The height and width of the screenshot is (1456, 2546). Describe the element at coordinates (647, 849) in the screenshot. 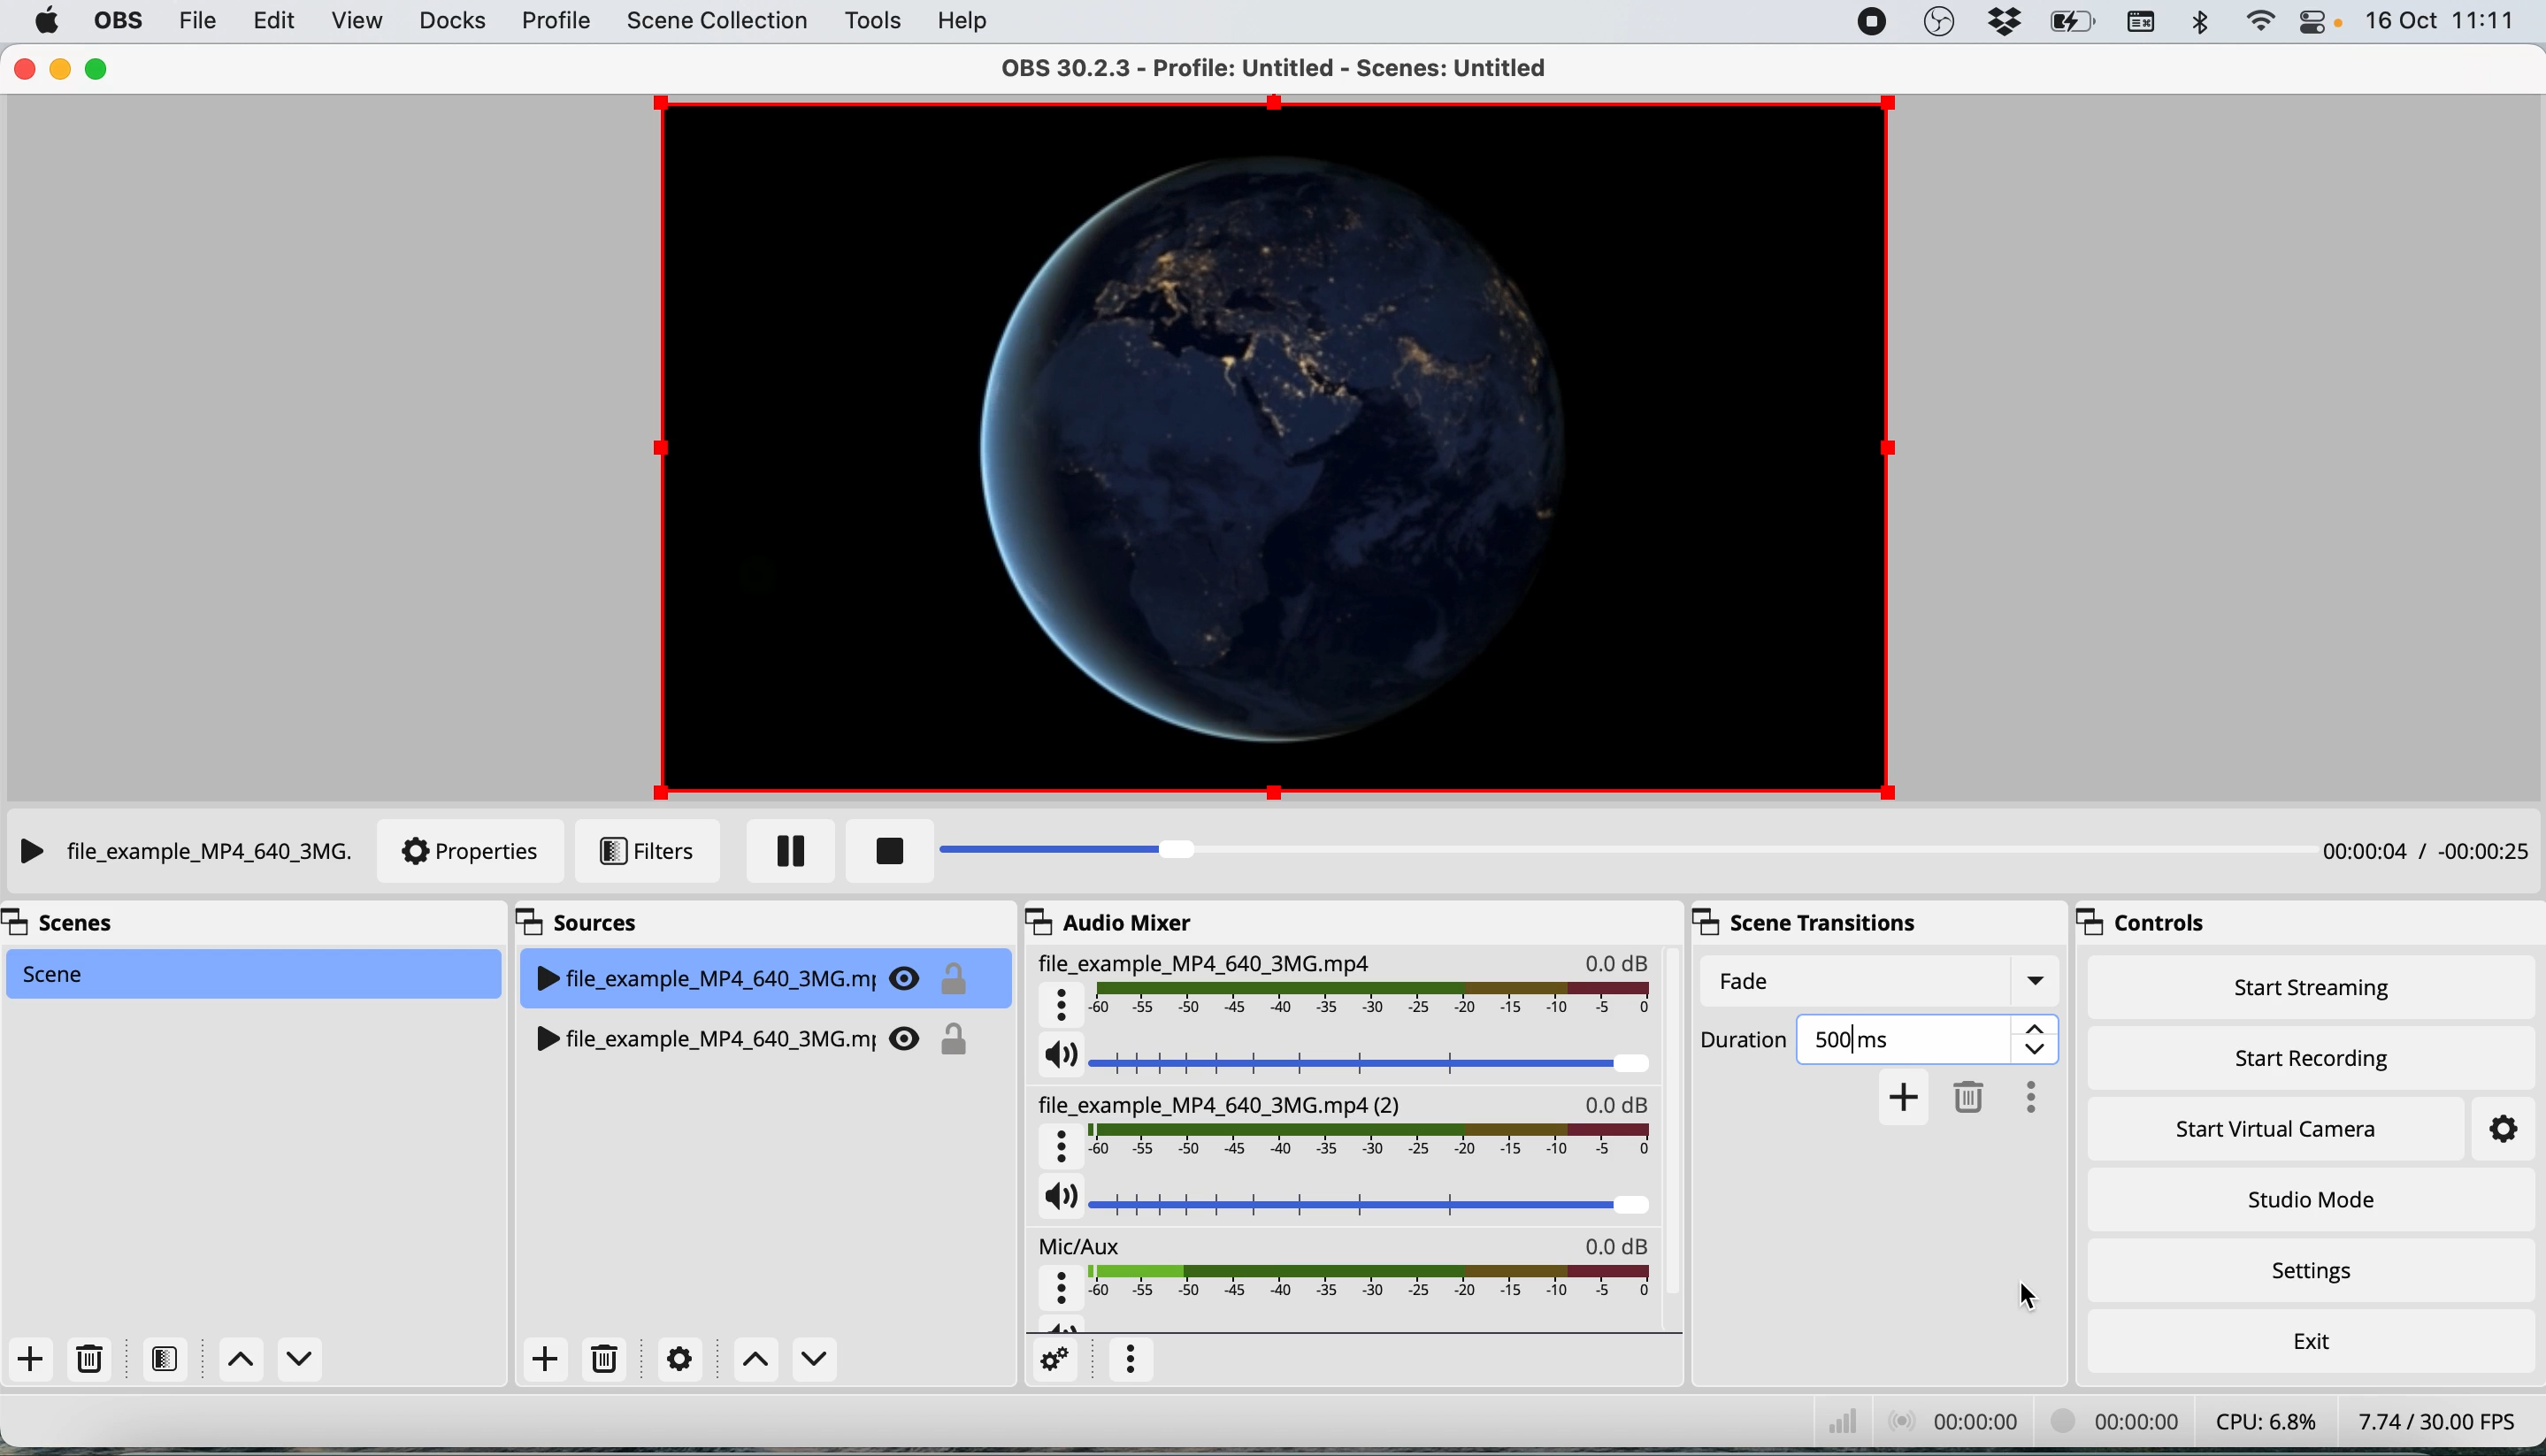

I see `filters` at that location.